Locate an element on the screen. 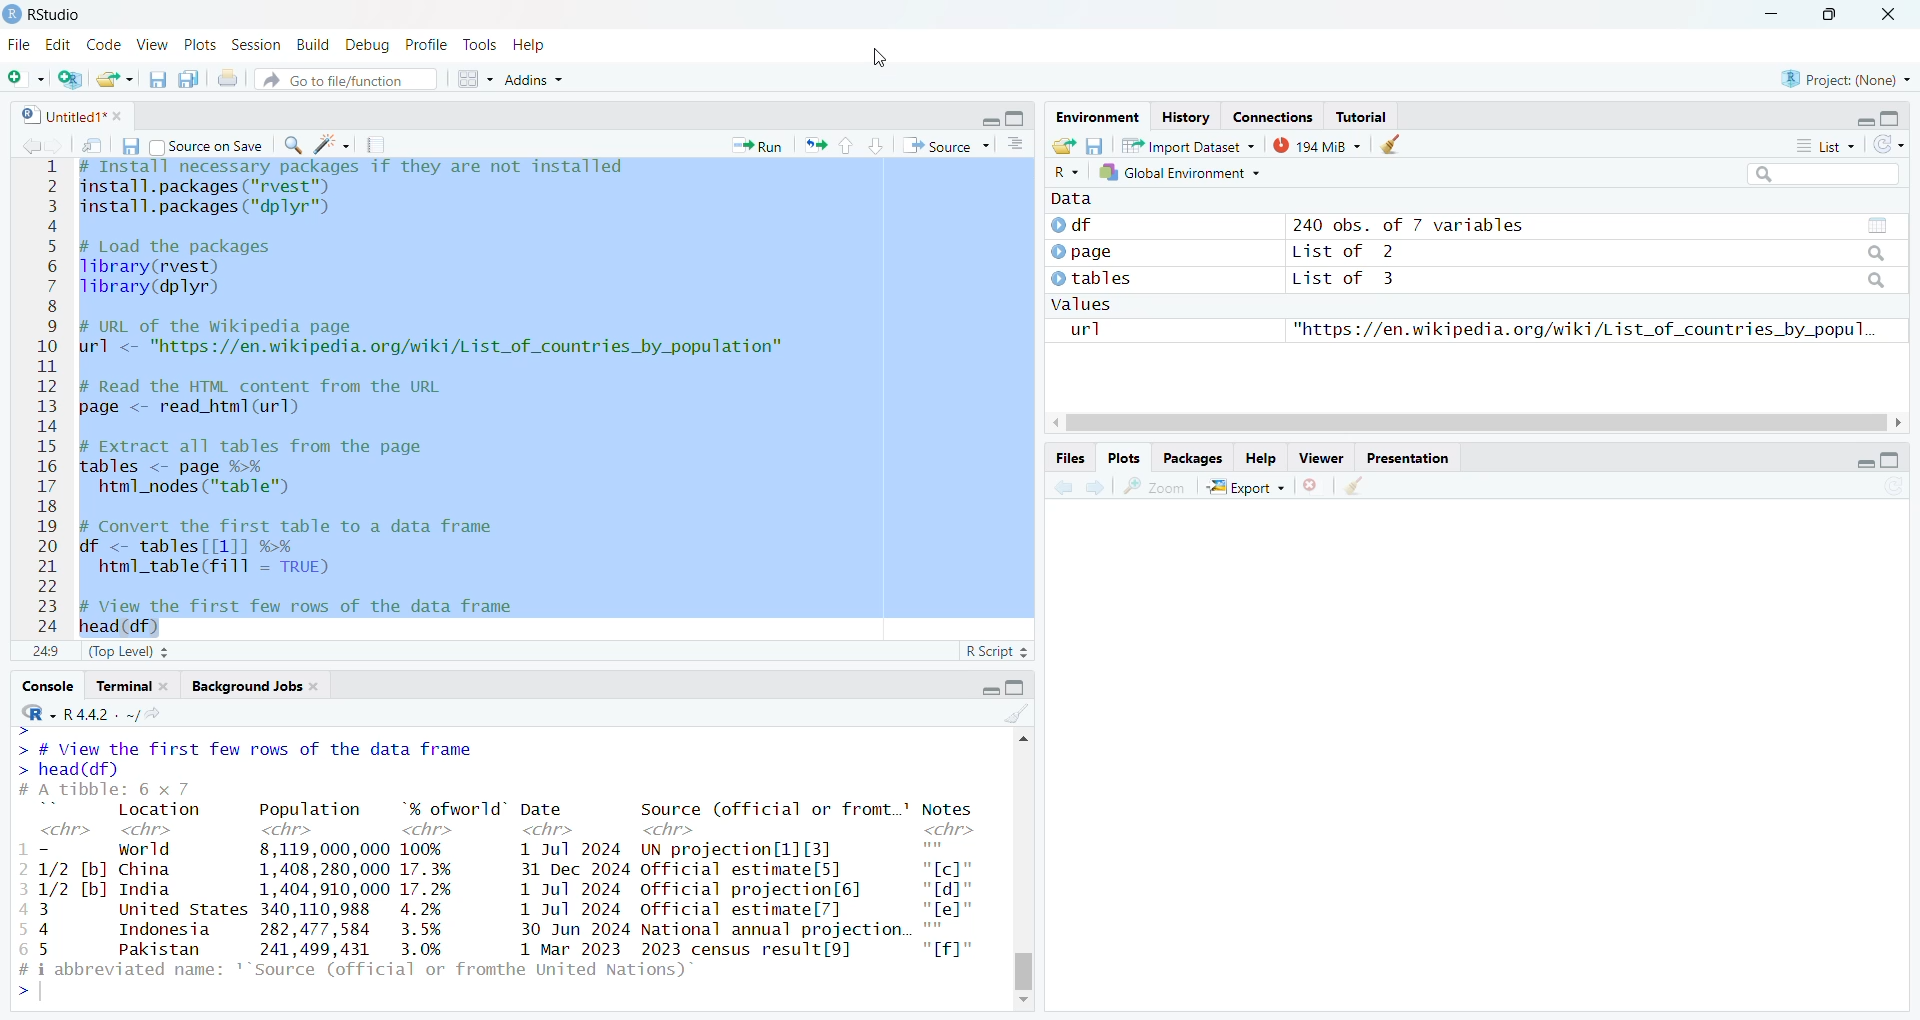 Image resolution: width=1920 pixels, height=1020 pixels. RStudio is located at coordinates (37, 713).